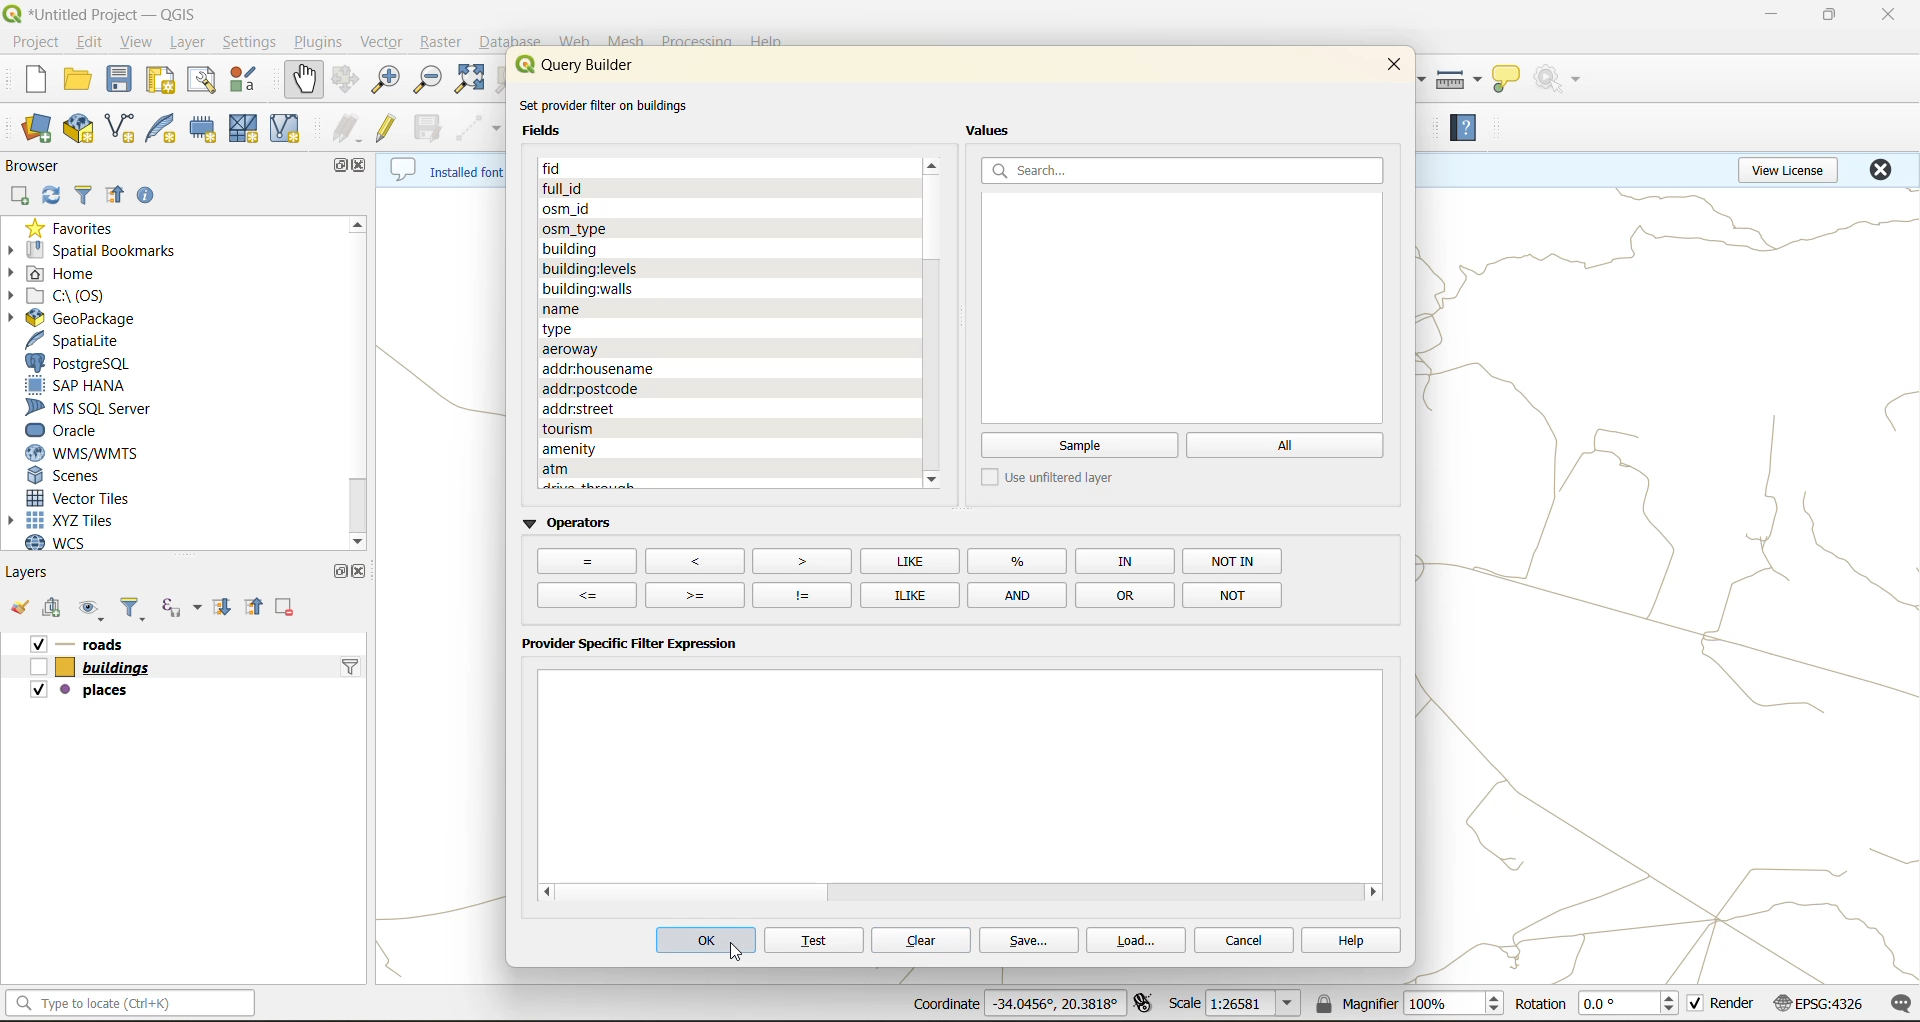 The width and height of the screenshot is (1920, 1022). What do you see at coordinates (585, 562) in the screenshot?
I see `` at bounding box center [585, 562].